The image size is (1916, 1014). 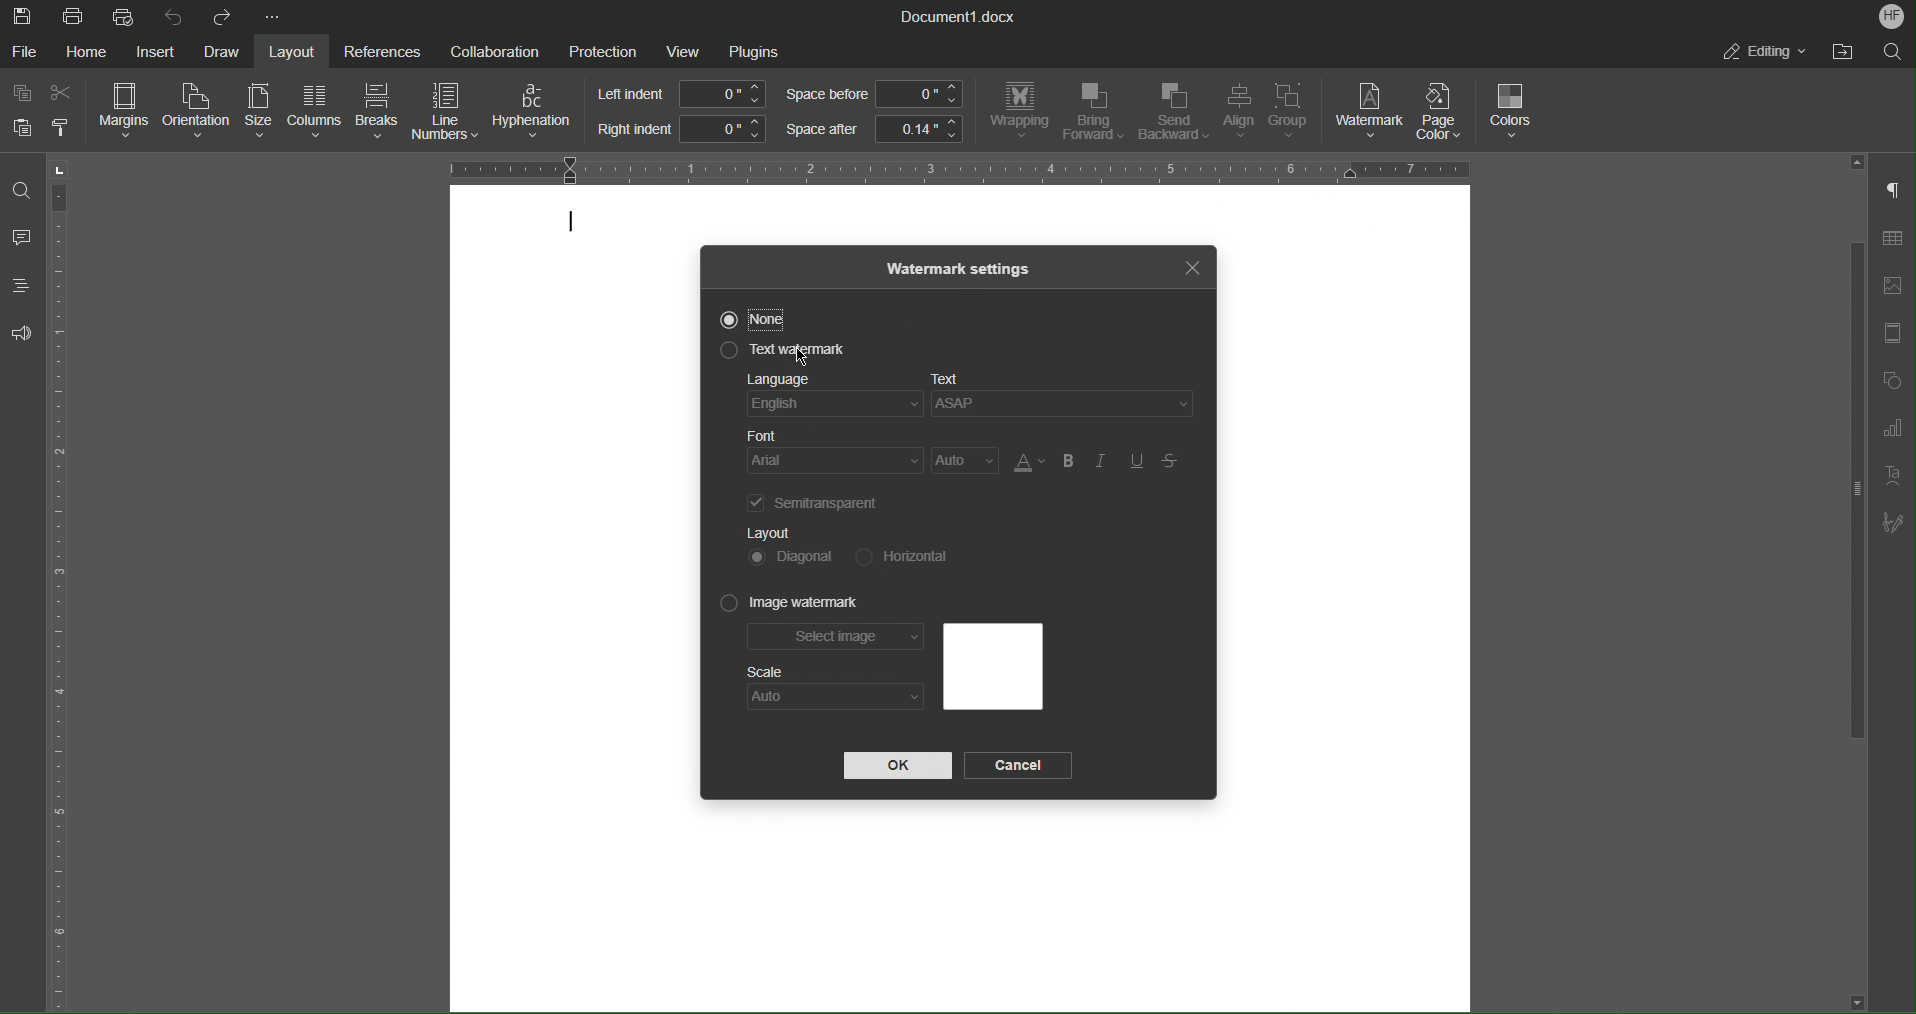 I want to click on Table, so click(x=1892, y=242).